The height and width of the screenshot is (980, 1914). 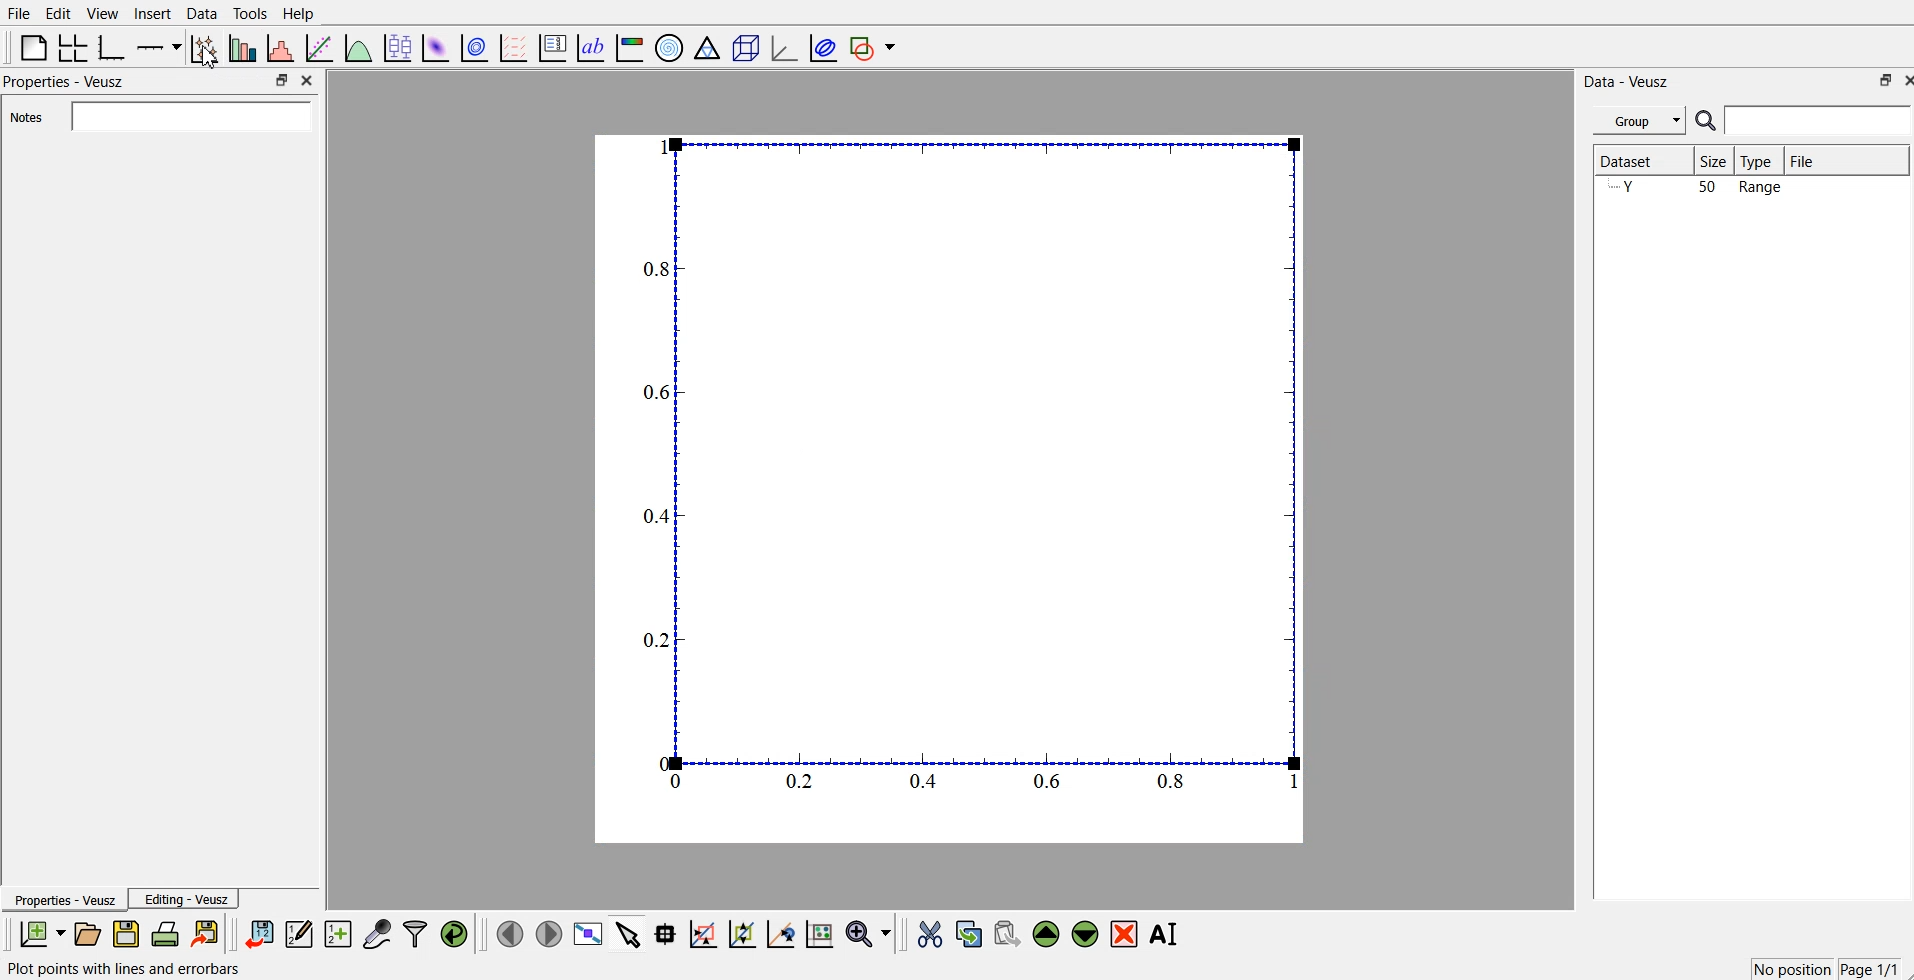 I want to click on View, so click(x=103, y=13).